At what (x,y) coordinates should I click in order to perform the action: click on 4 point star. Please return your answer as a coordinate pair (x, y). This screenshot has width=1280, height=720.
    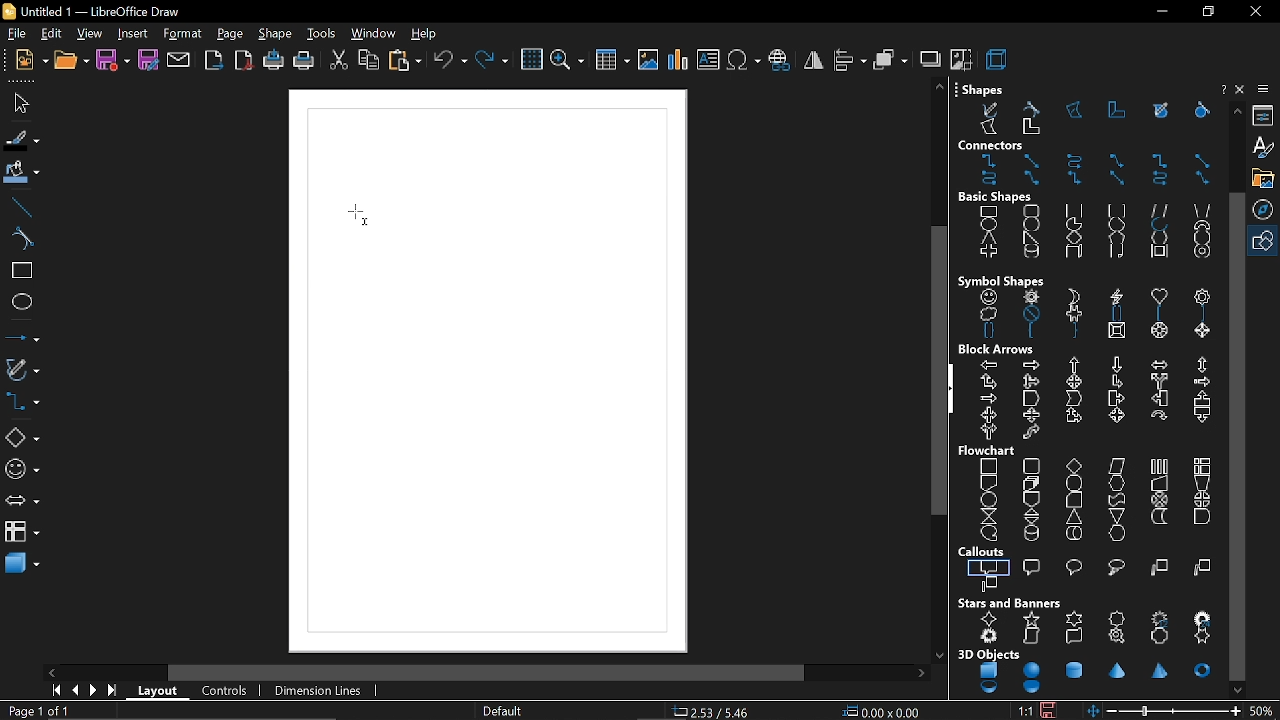
    Looking at the image, I should click on (990, 619).